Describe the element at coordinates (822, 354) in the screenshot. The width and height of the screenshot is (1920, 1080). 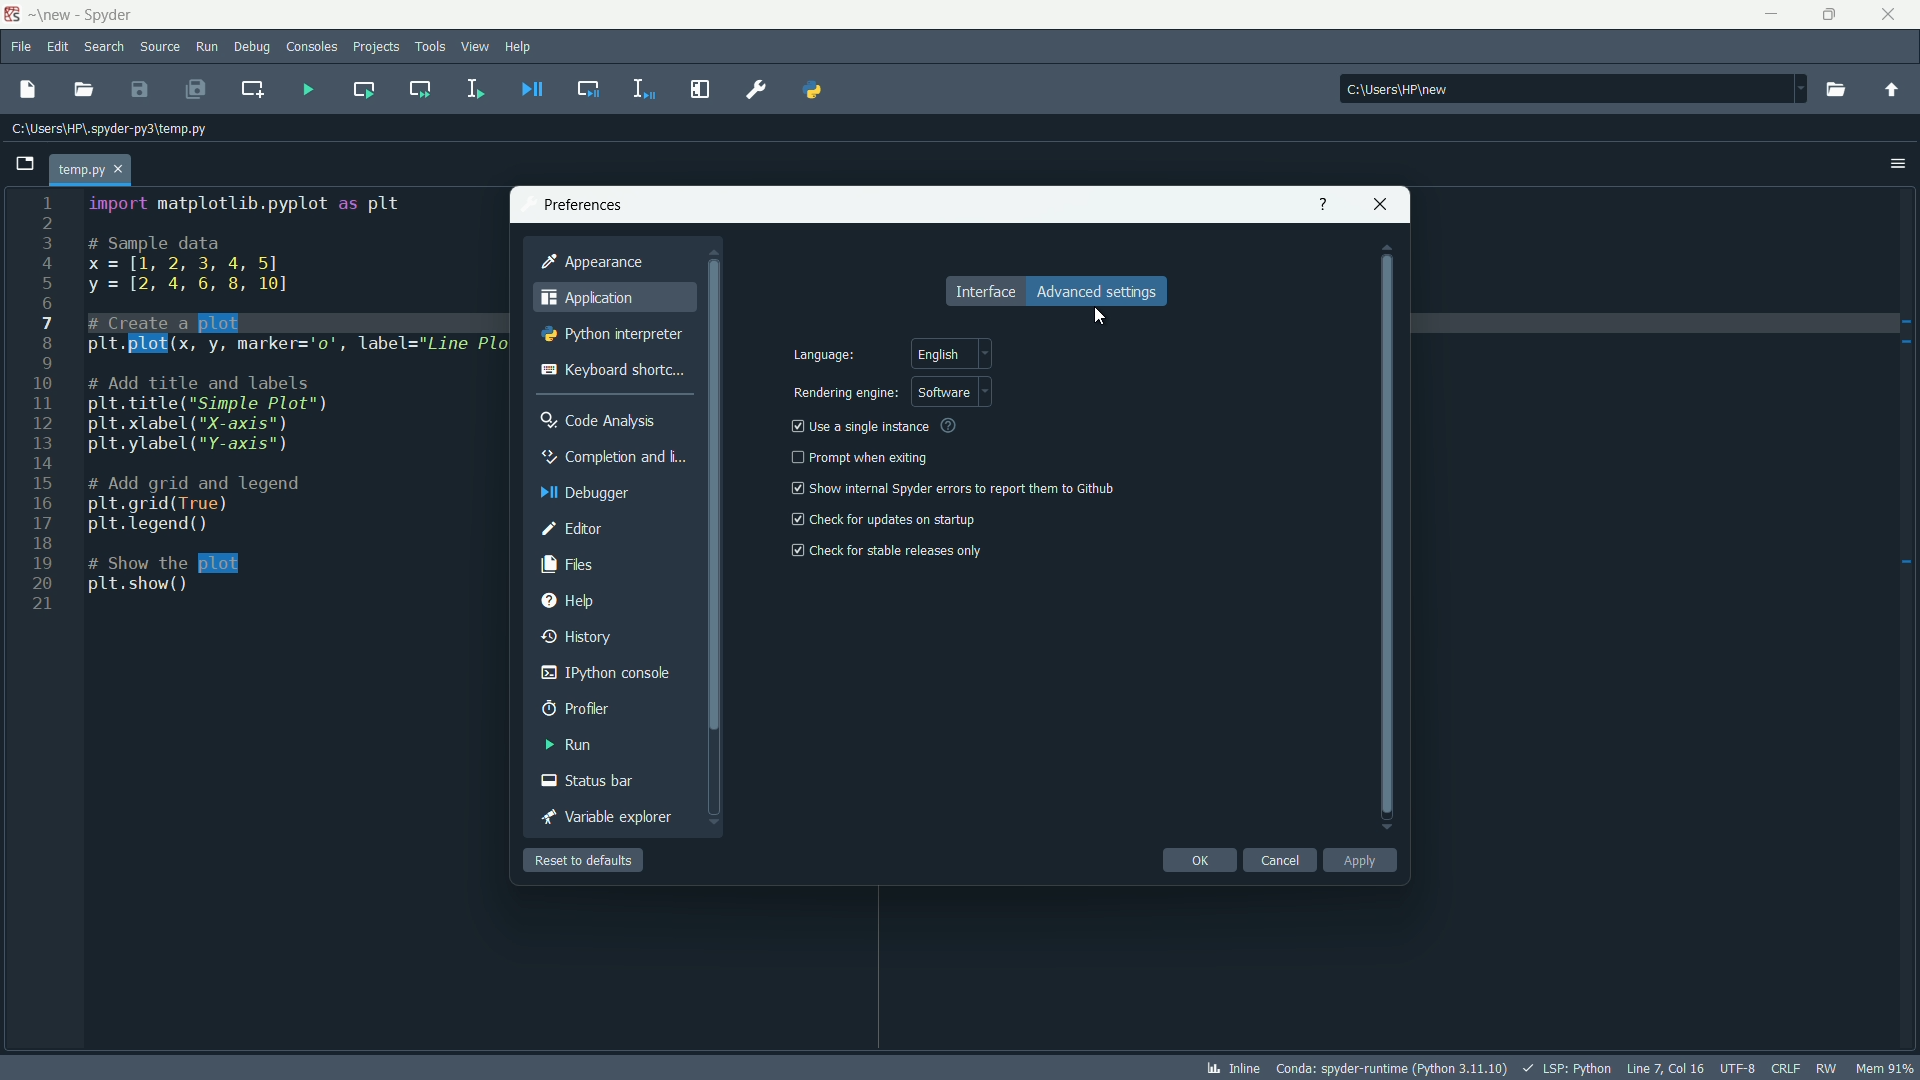
I see `language` at that location.